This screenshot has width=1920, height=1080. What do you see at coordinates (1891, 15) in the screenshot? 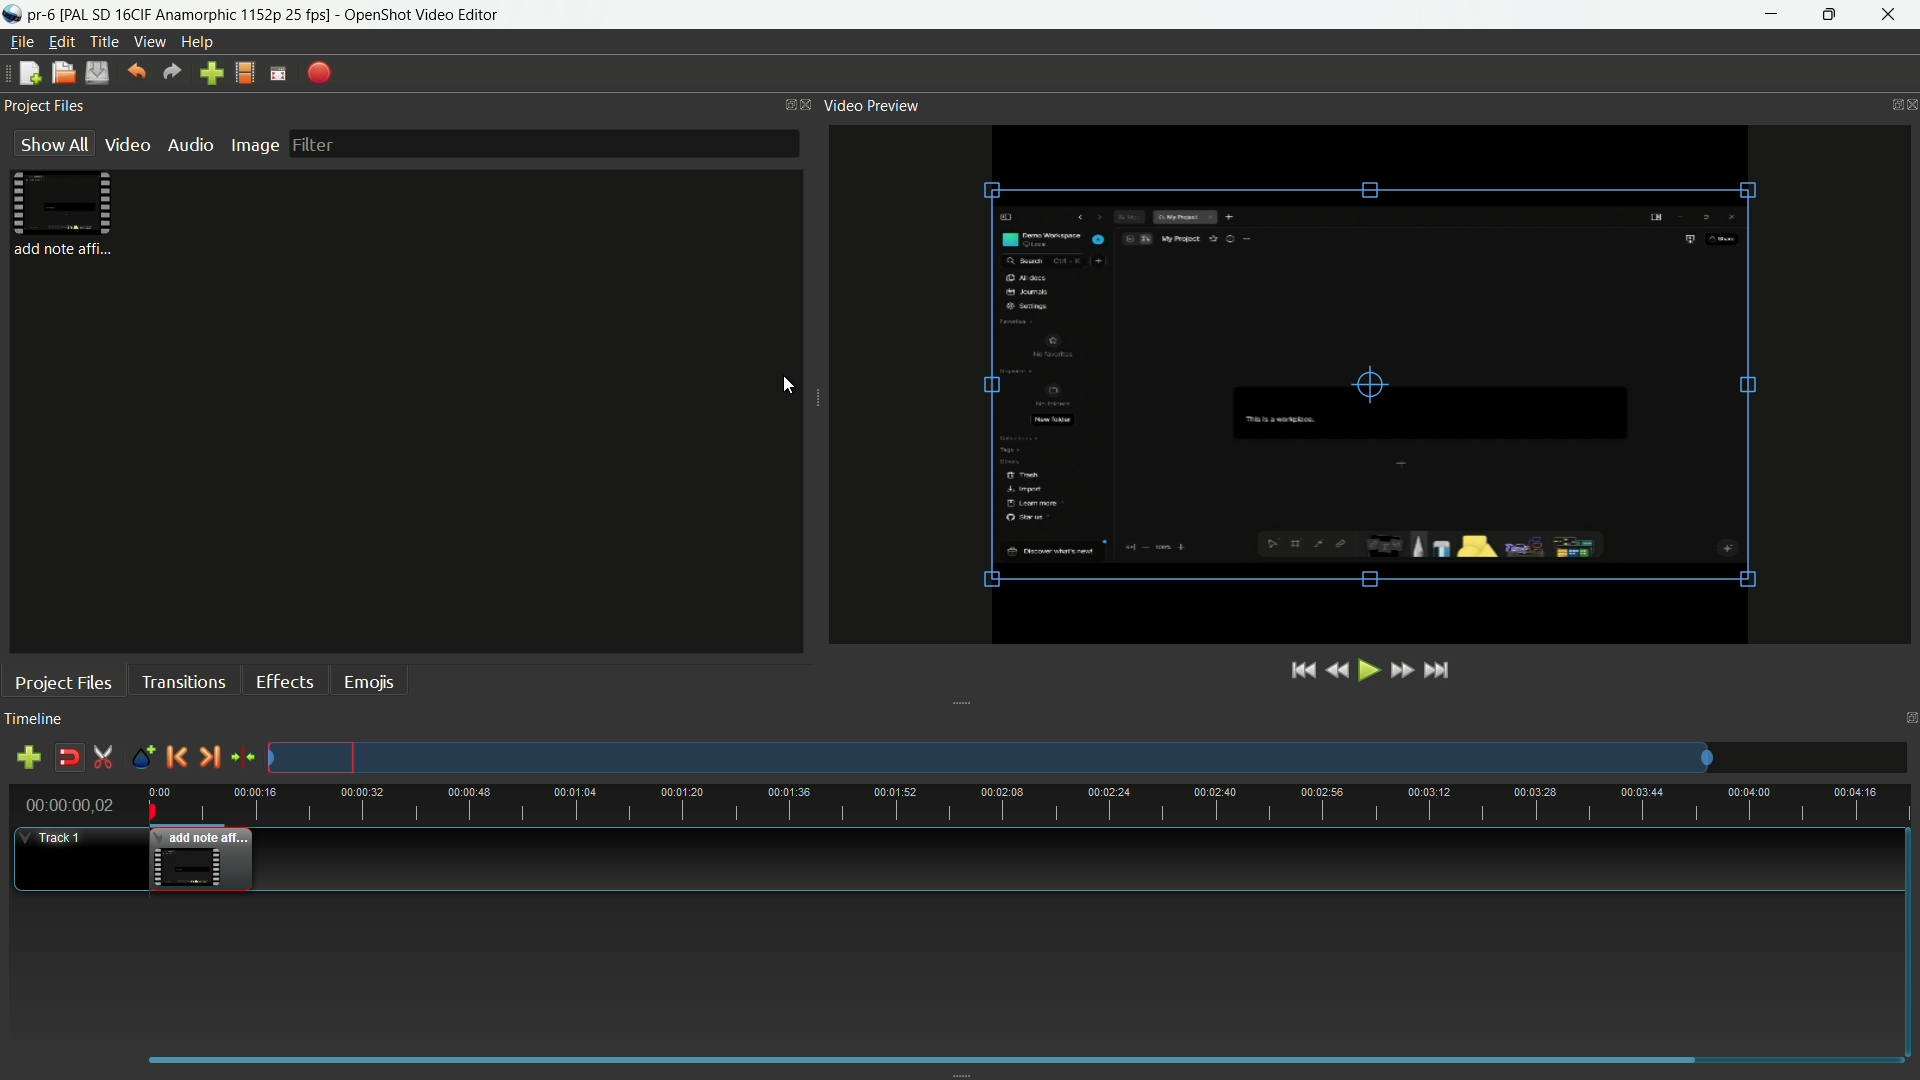
I see `close app` at bounding box center [1891, 15].